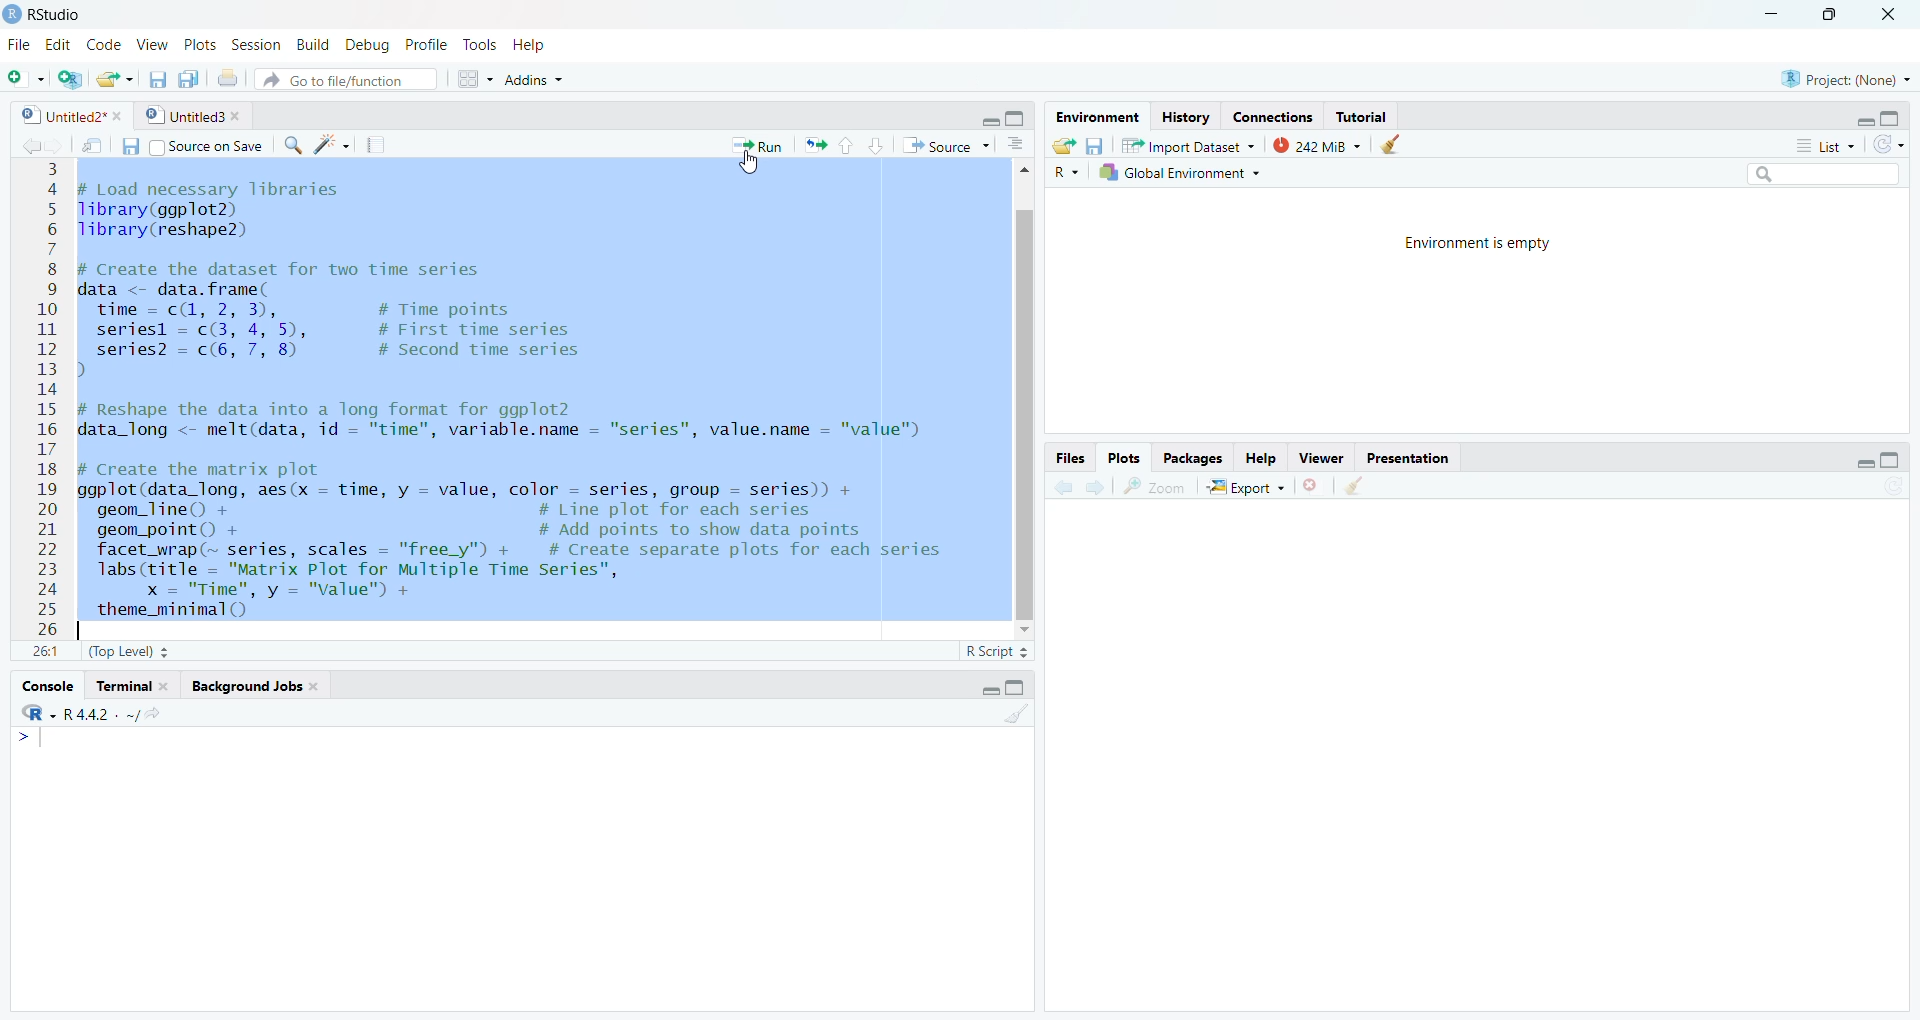  I want to click on List, so click(1828, 146).